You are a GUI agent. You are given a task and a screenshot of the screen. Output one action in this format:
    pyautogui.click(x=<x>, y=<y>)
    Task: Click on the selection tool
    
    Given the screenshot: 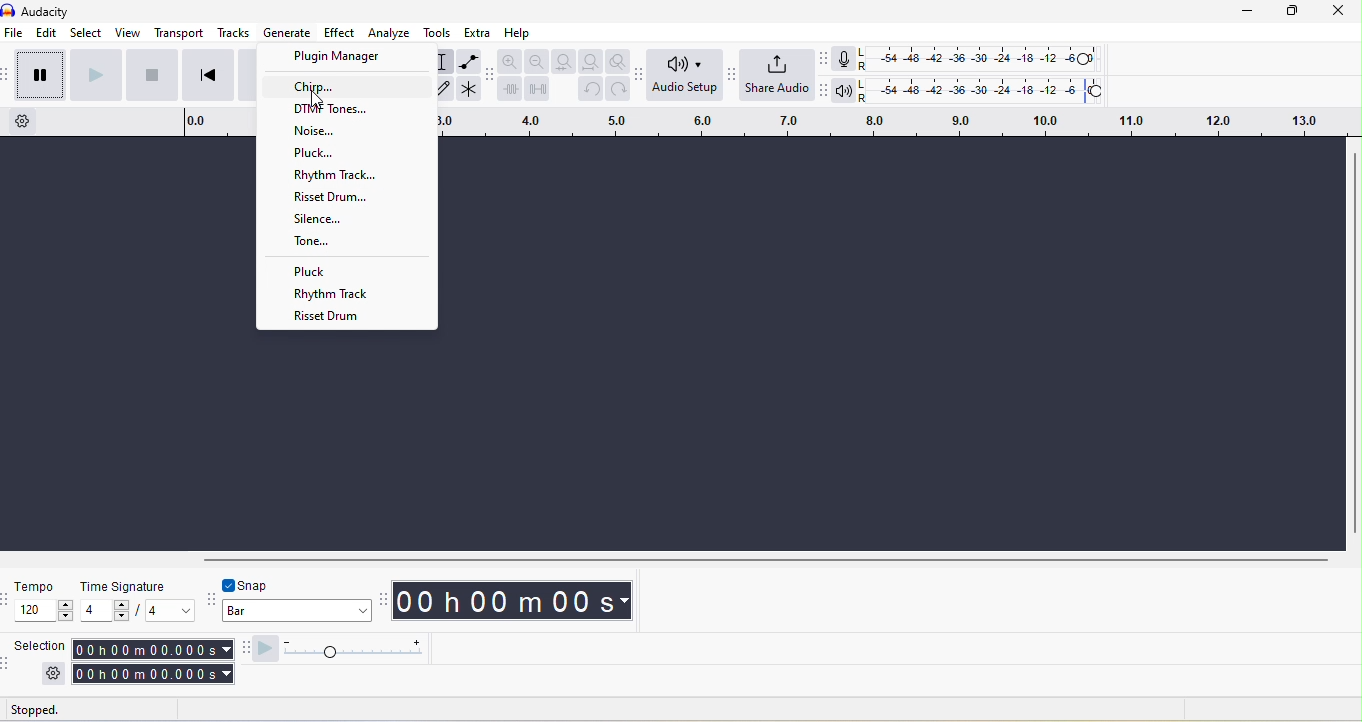 What is the action you would take?
    pyautogui.click(x=446, y=61)
    